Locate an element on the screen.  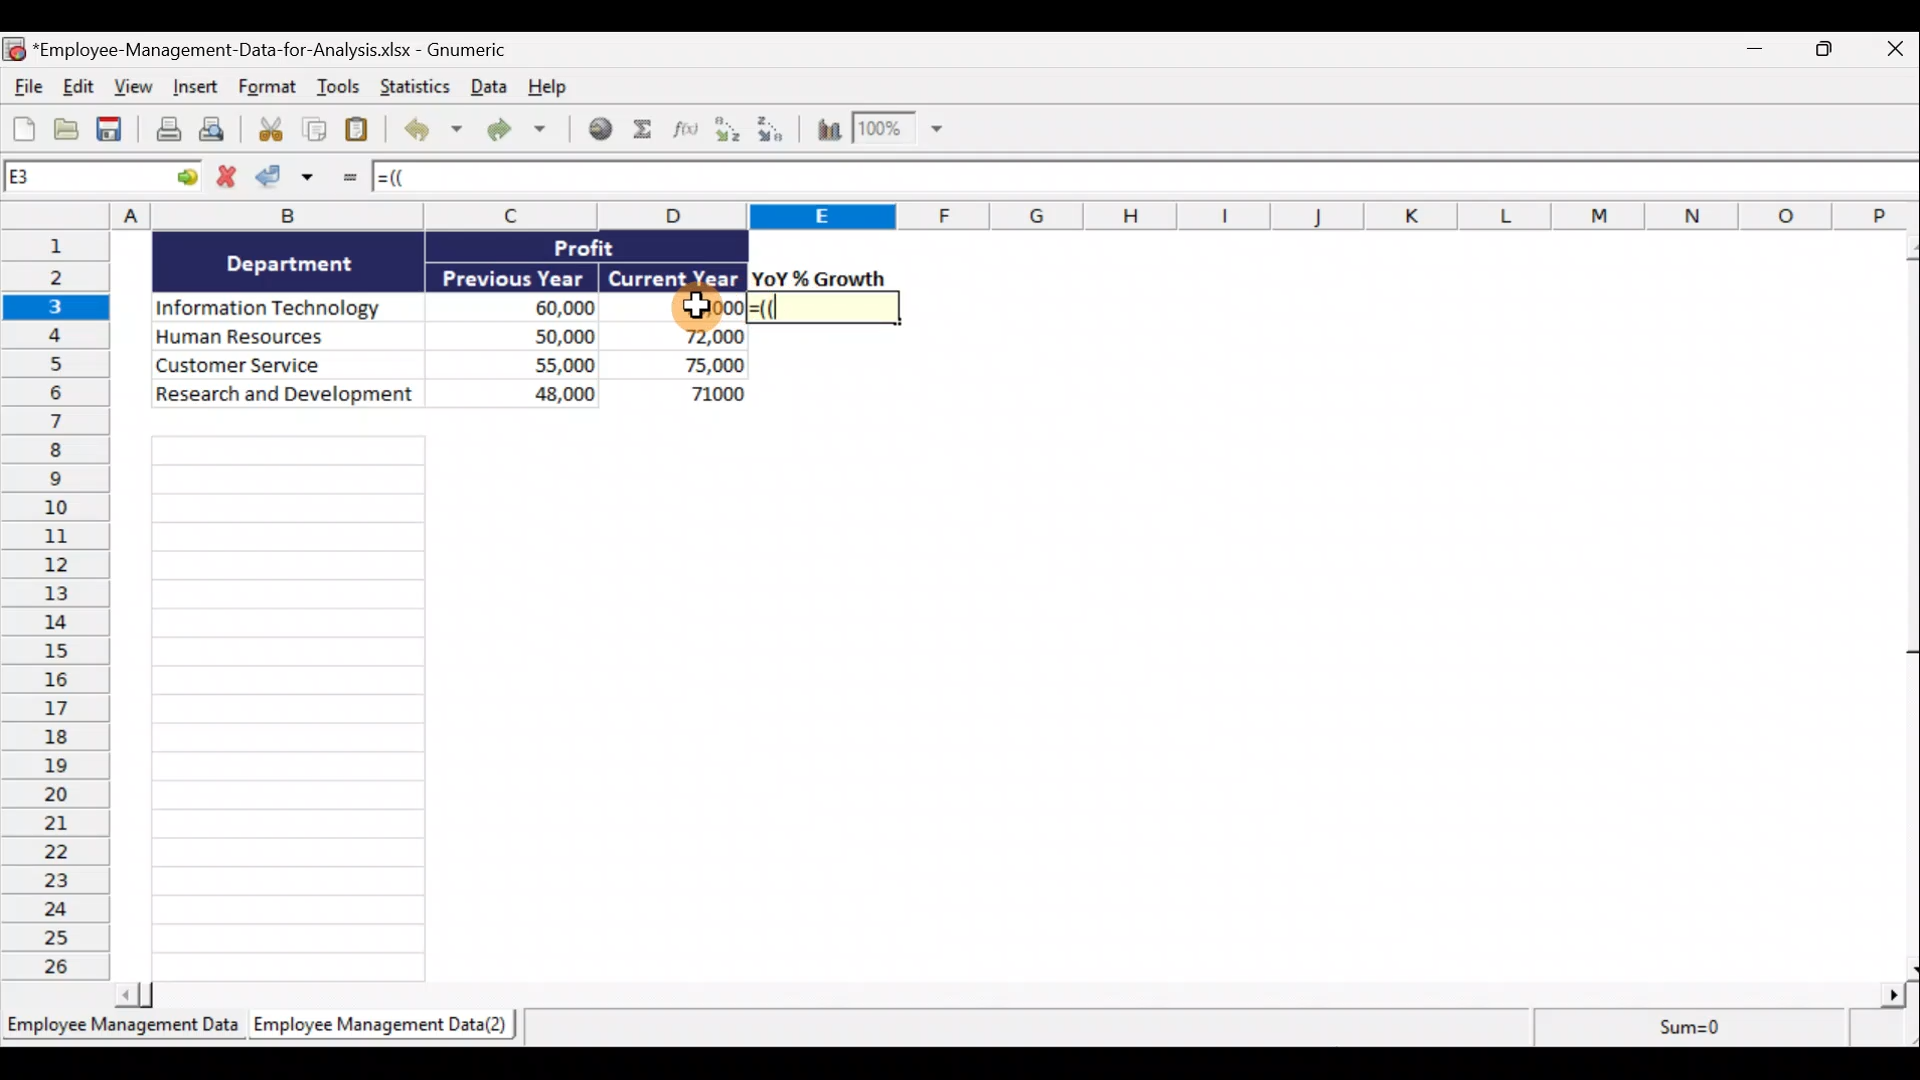
Redo undone action is located at coordinates (514, 131).